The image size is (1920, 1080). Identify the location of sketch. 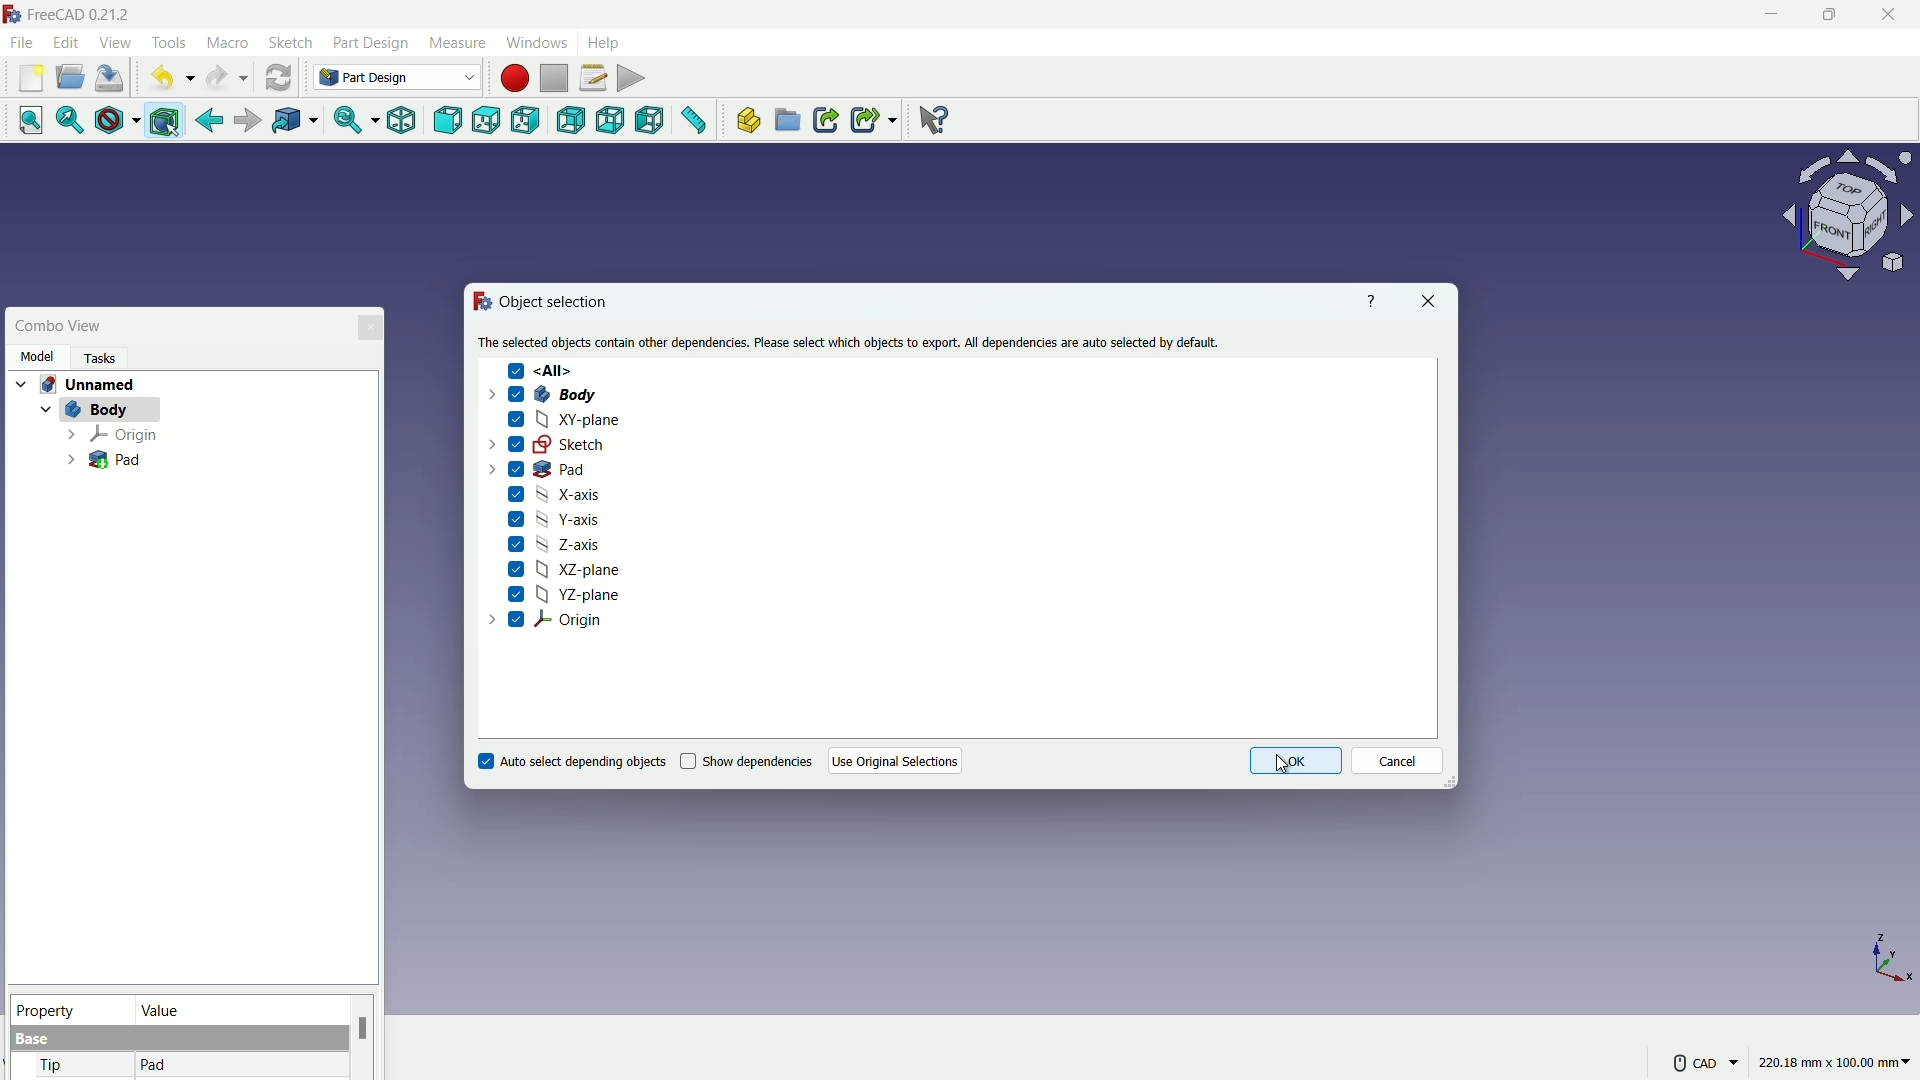
(291, 44).